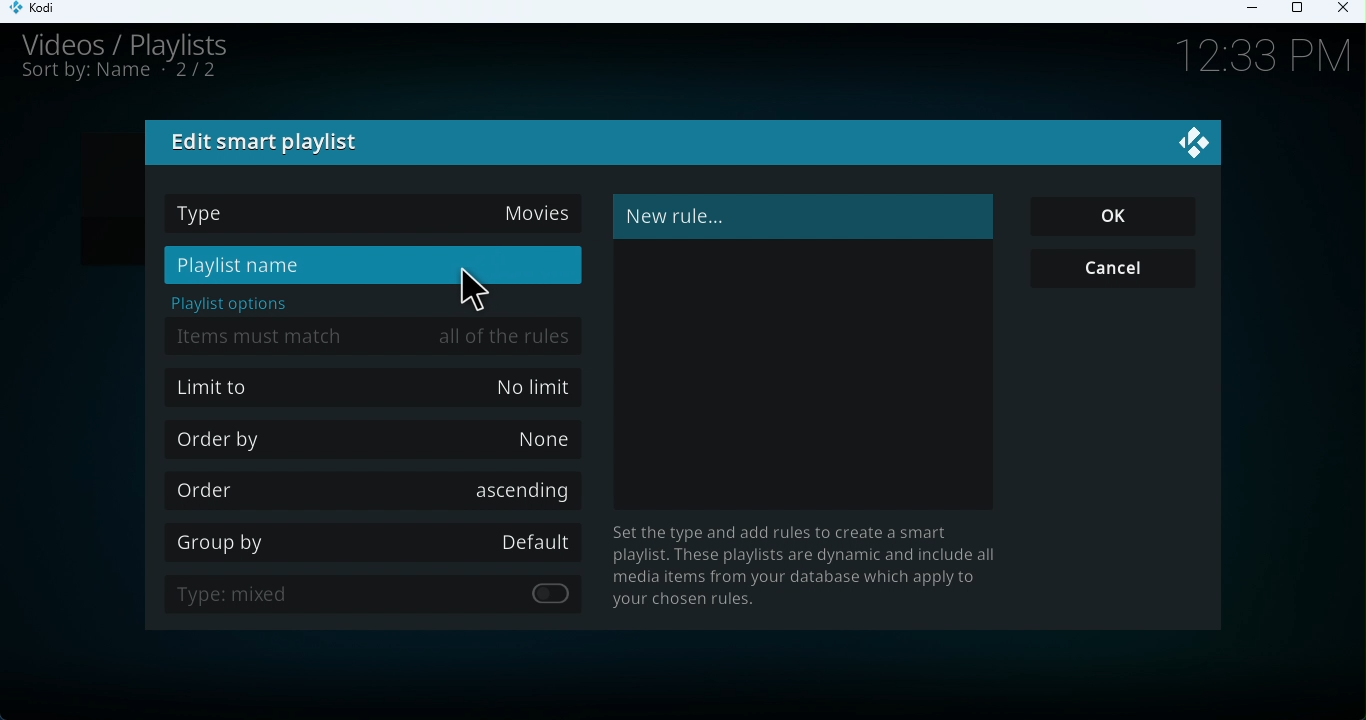  What do you see at coordinates (145, 43) in the screenshot?
I see `Videos/playlists` at bounding box center [145, 43].